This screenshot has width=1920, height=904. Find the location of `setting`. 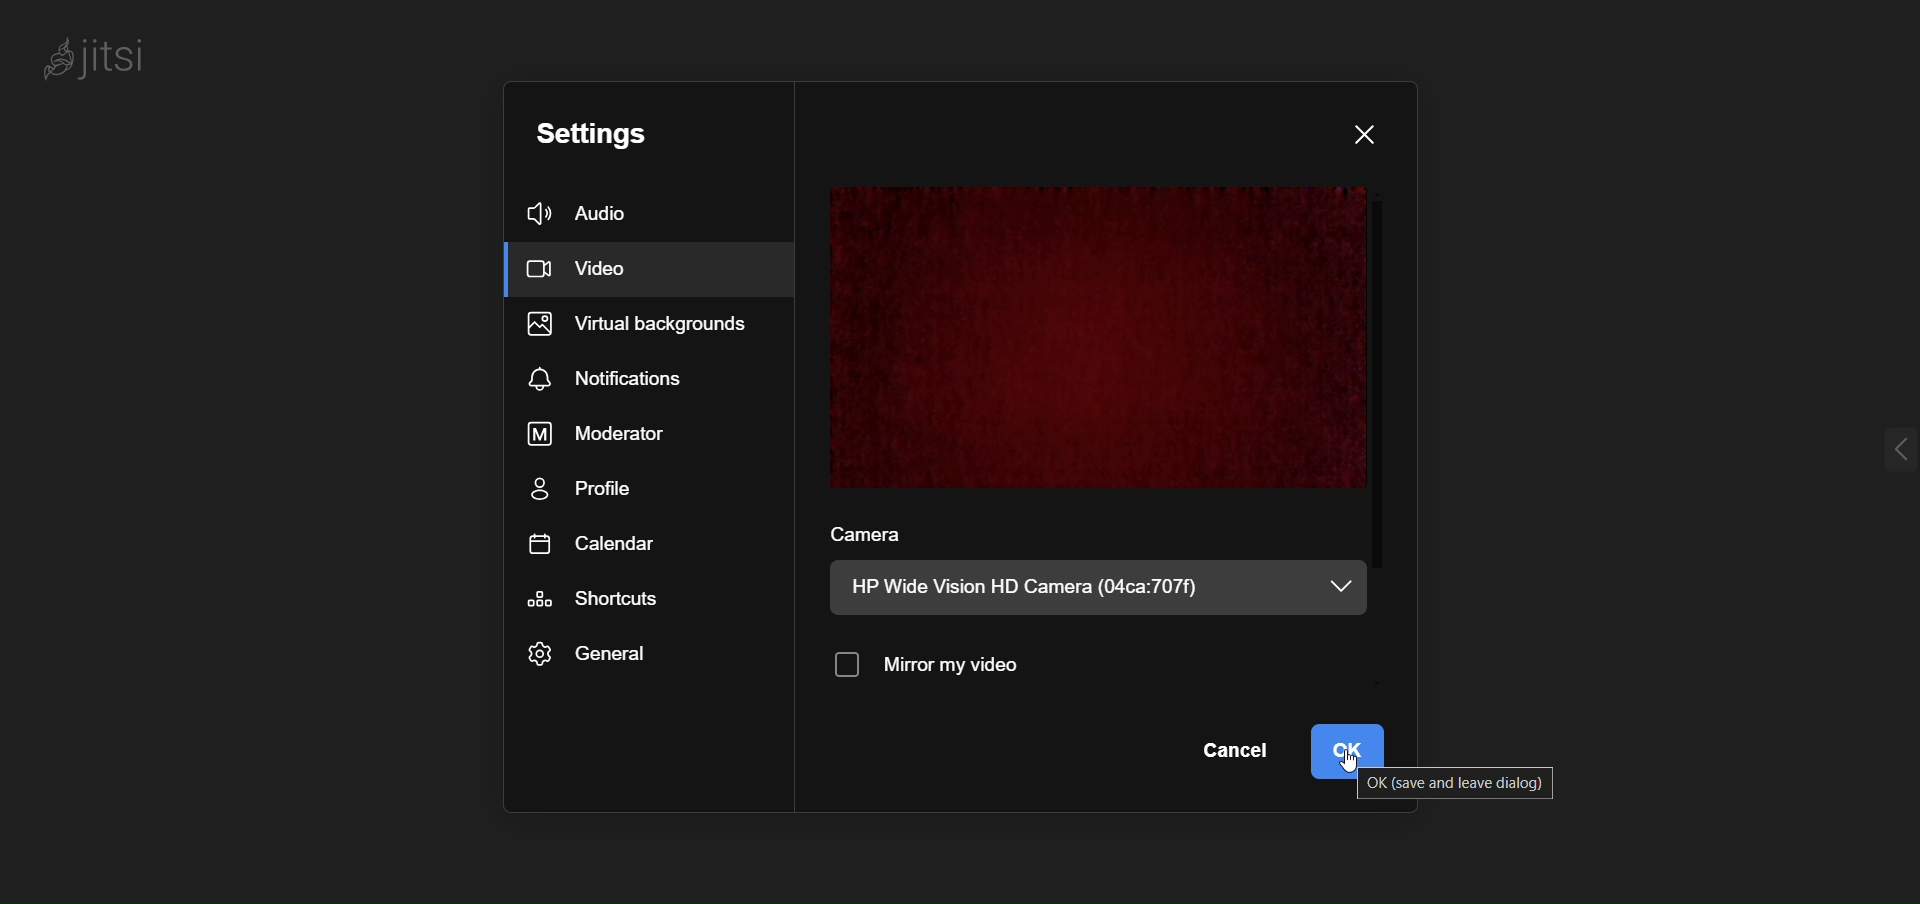

setting is located at coordinates (600, 131).